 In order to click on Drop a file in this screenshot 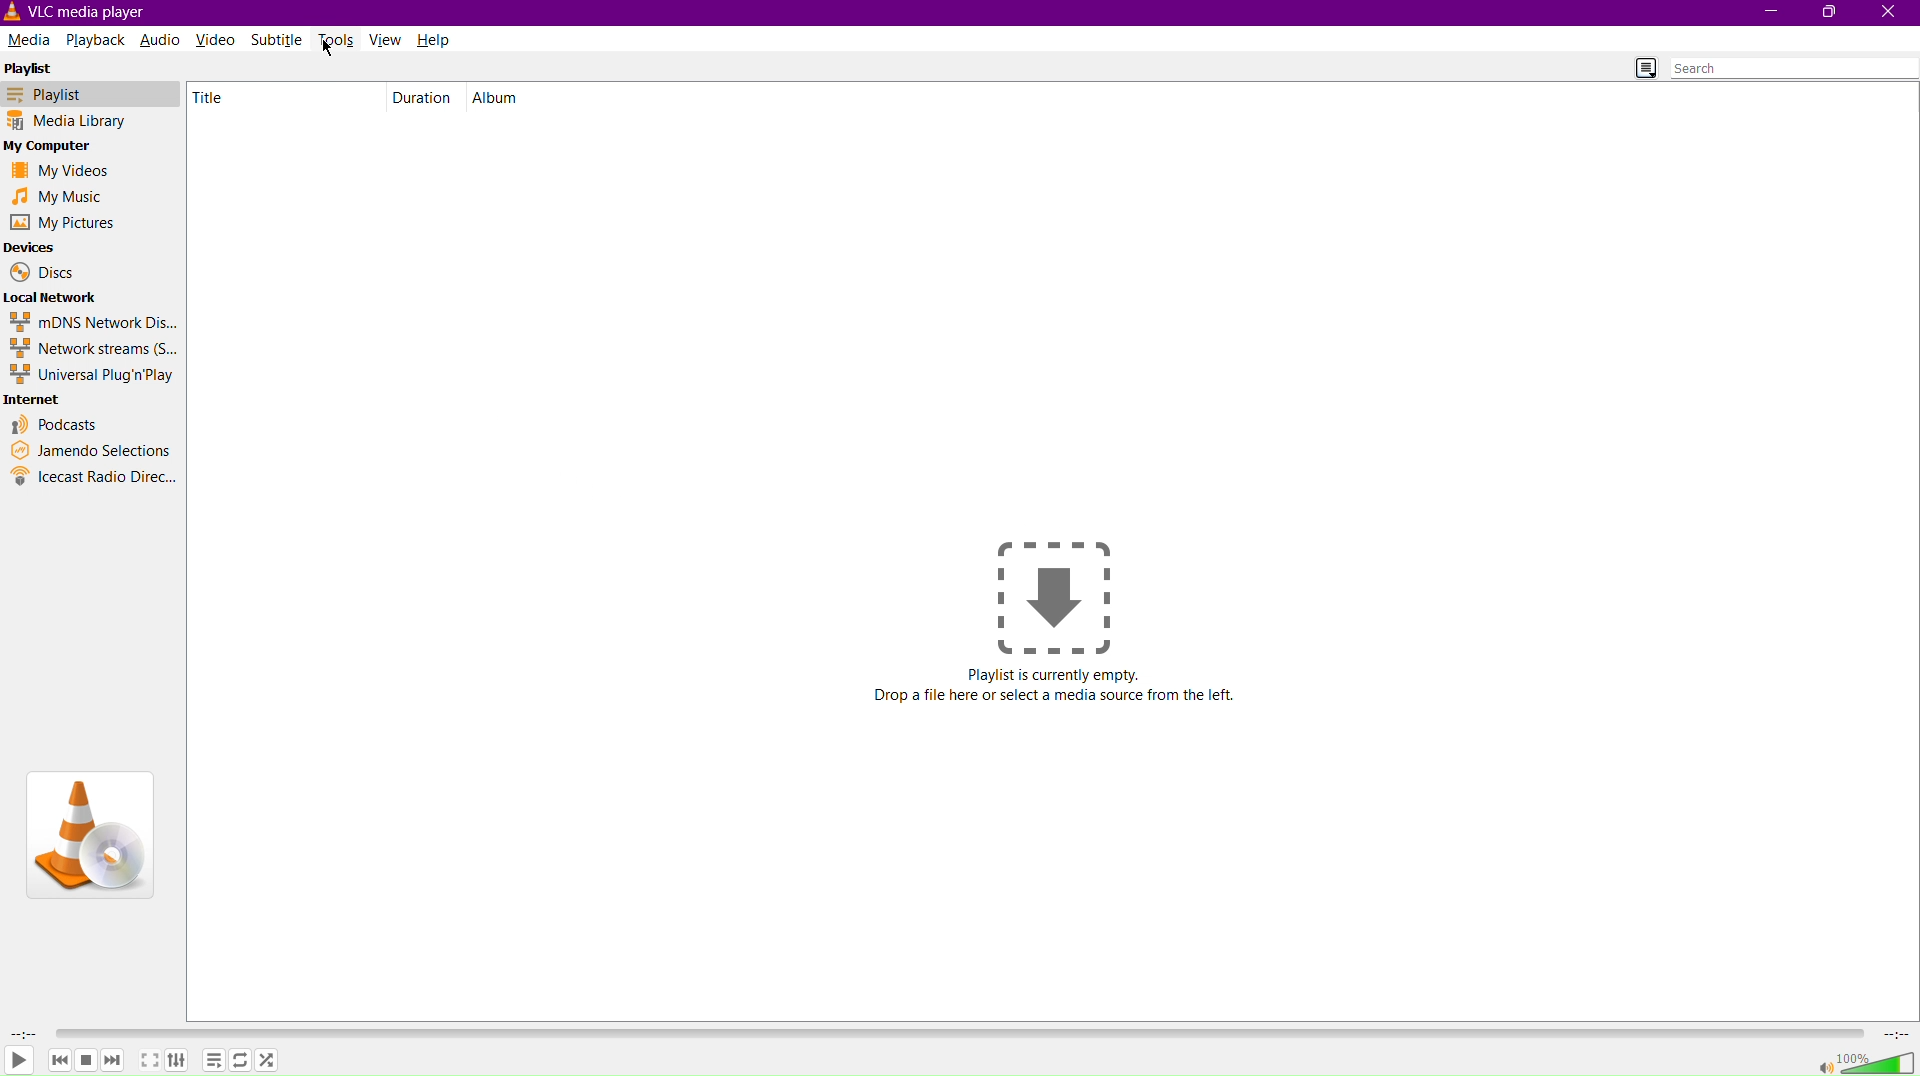, I will do `click(1053, 596)`.